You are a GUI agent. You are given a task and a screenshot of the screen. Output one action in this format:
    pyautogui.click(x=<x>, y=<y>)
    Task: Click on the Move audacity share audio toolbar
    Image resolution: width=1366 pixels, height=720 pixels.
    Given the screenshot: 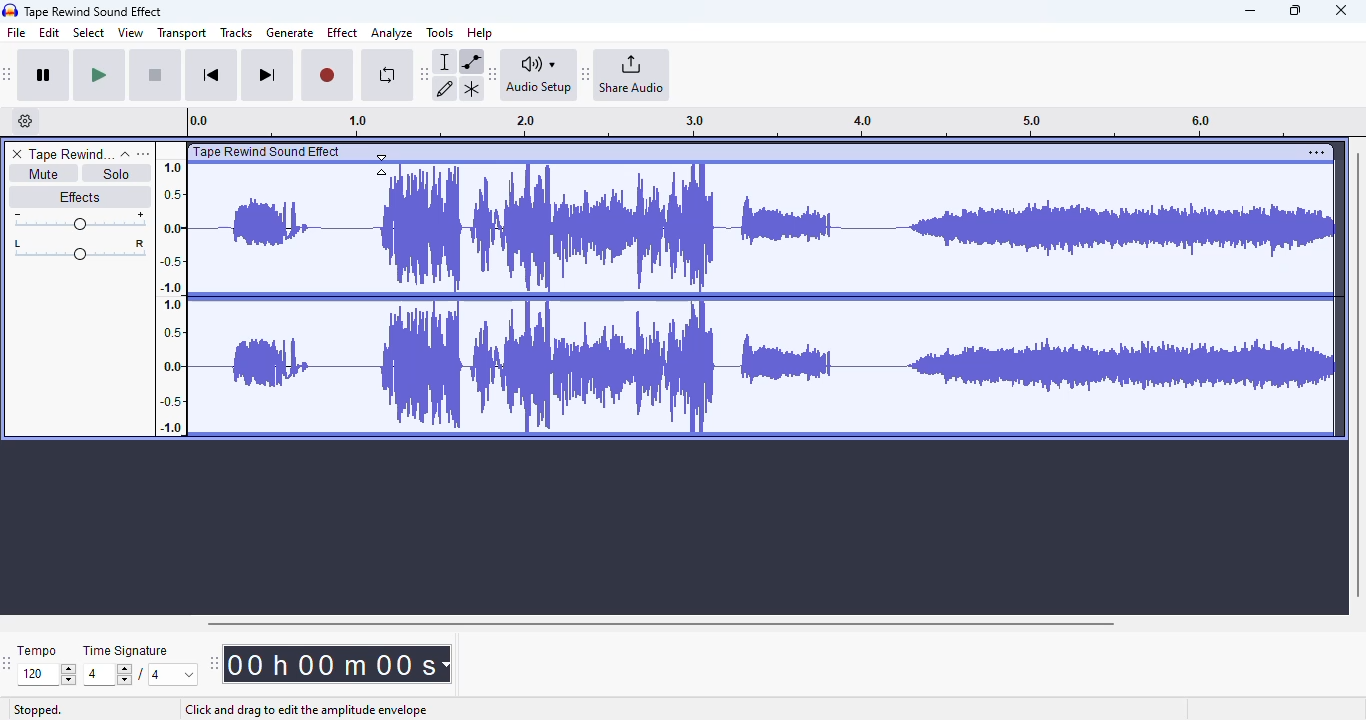 What is the action you would take?
    pyautogui.click(x=586, y=75)
    